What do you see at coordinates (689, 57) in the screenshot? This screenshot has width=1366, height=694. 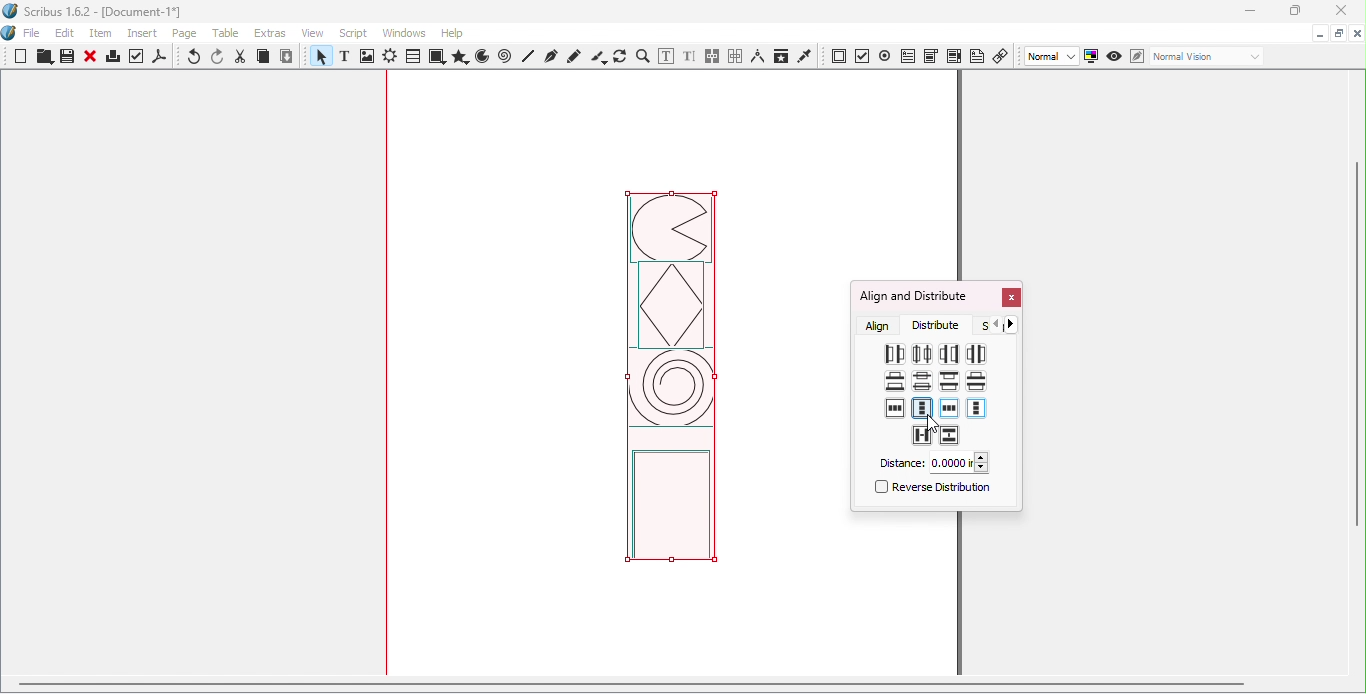 I see `Edit text with story editor` at bounding box center [689, 57].